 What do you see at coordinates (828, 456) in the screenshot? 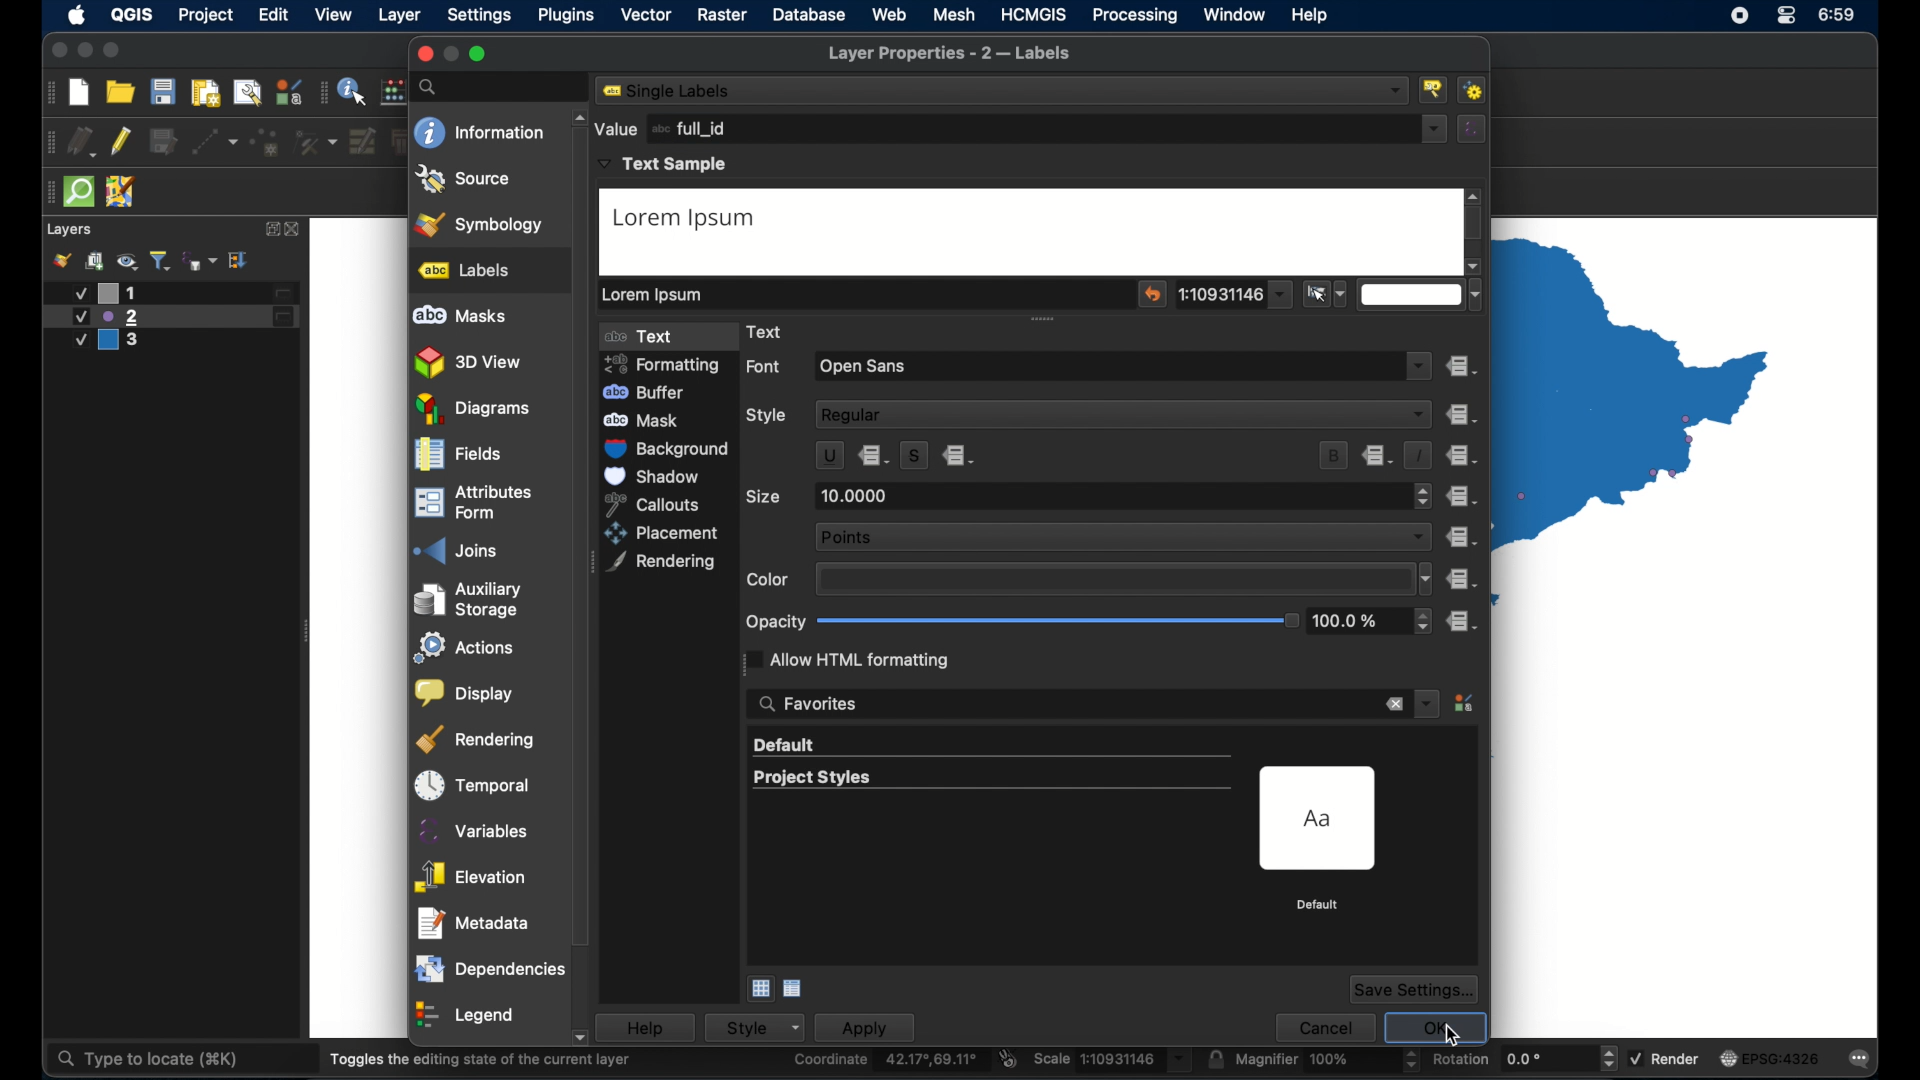
I see `u` at bounding box center [828, 456].